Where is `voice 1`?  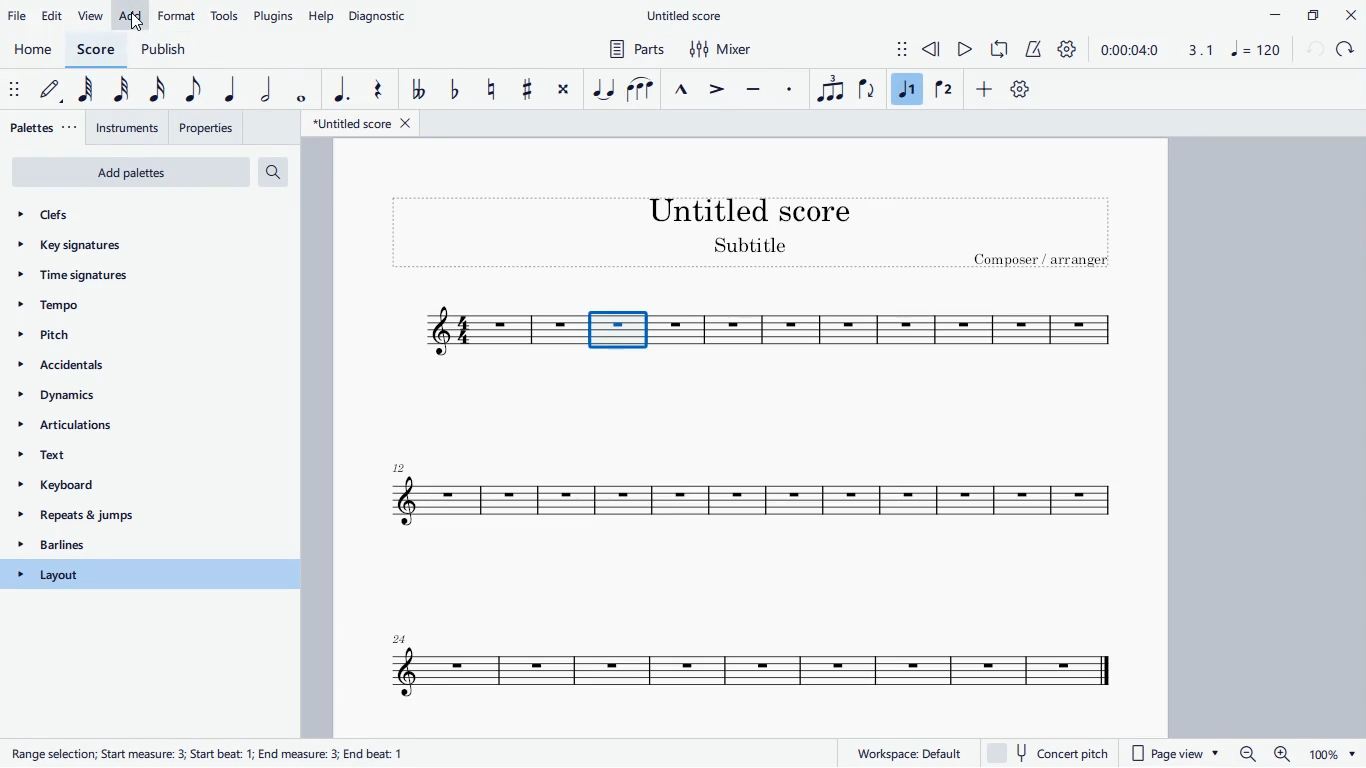
voice 1 is located at coordinates (907, 89).